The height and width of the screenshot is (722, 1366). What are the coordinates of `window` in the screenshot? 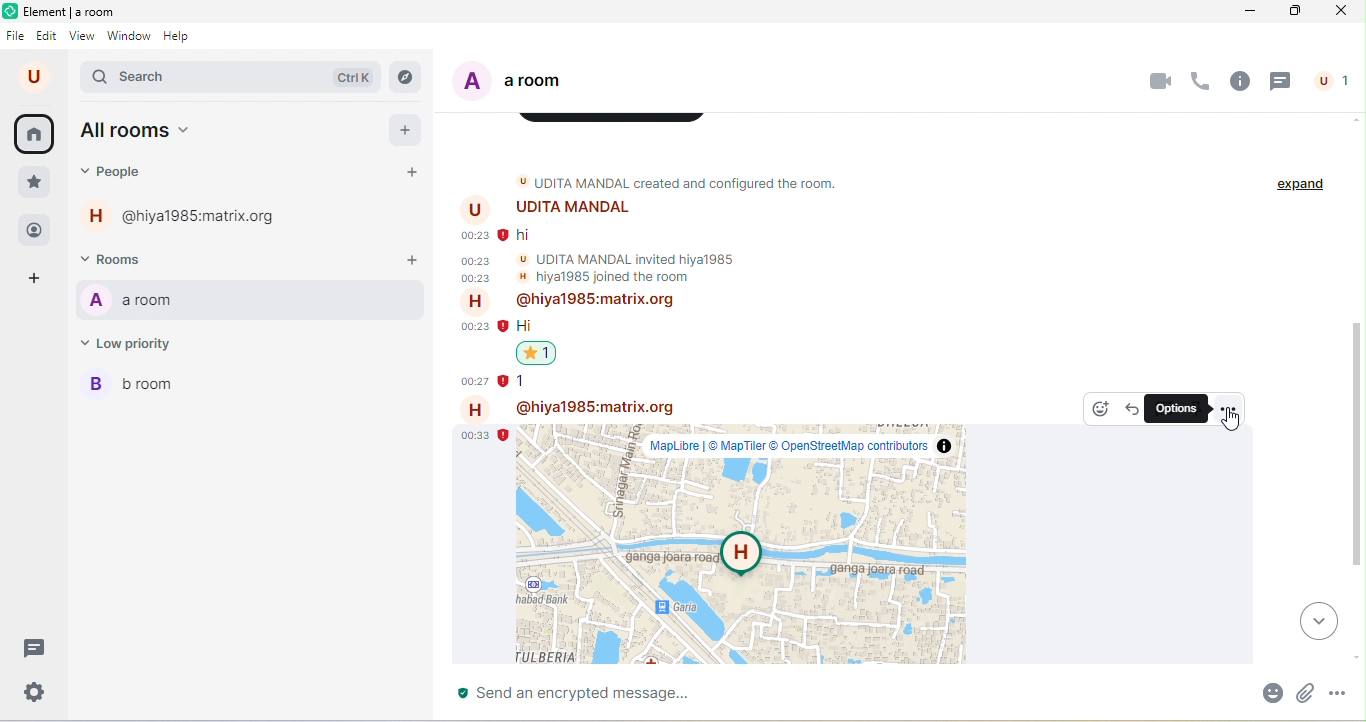 It's located at (129, 37).